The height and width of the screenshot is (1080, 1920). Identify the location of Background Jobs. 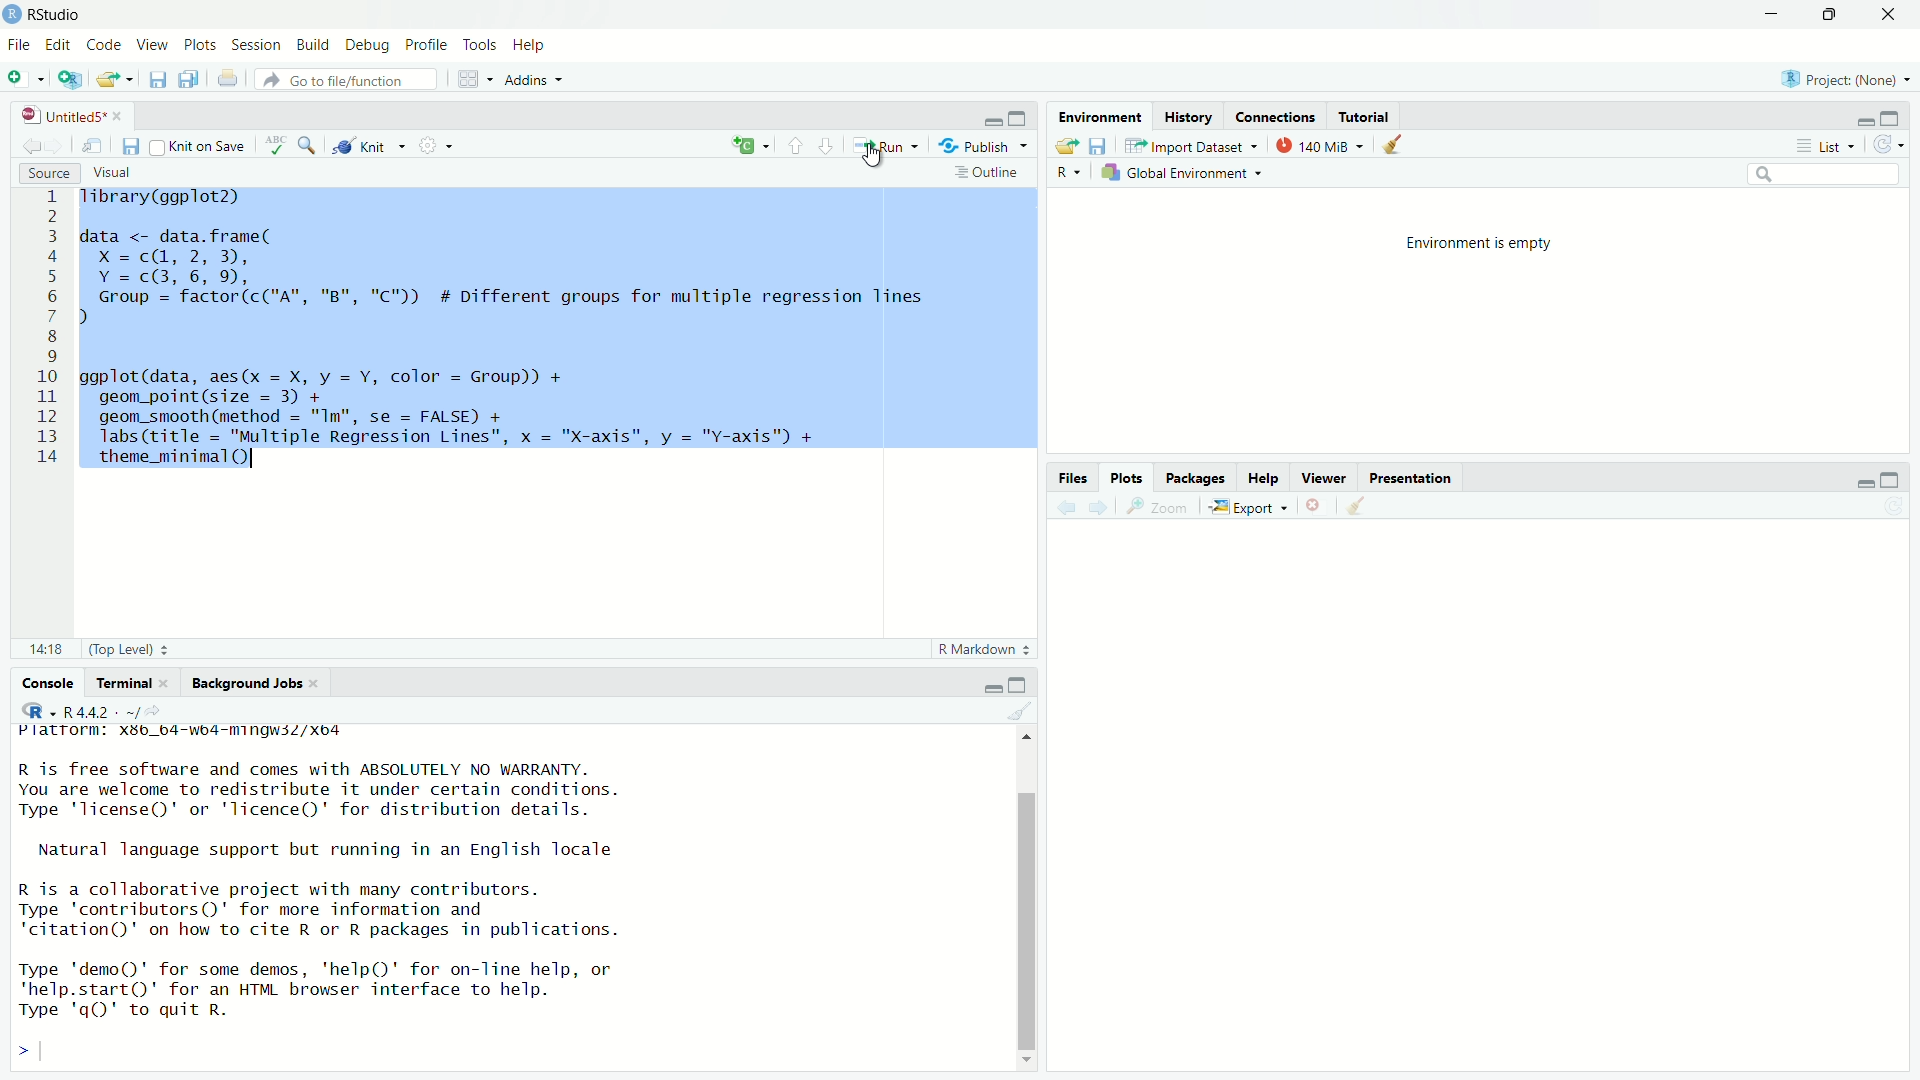
(243, 682).